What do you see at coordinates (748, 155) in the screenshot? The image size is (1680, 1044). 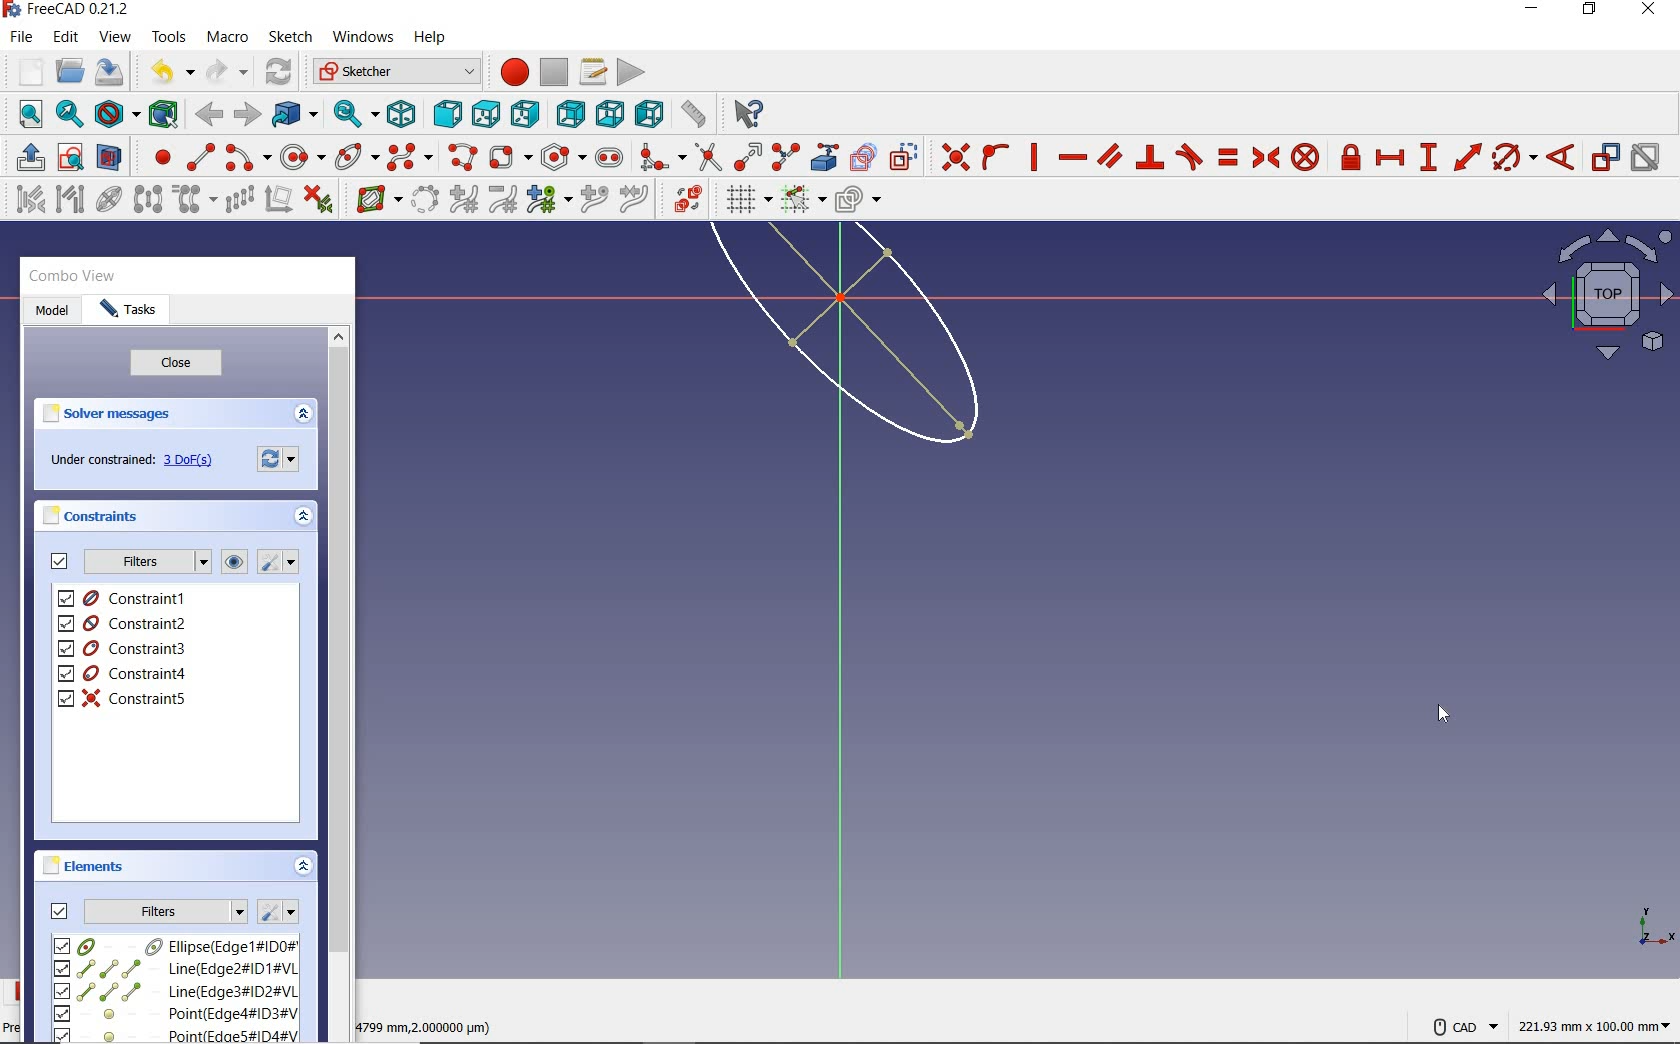 I see `extend edge` at bounding box center [748, 155].